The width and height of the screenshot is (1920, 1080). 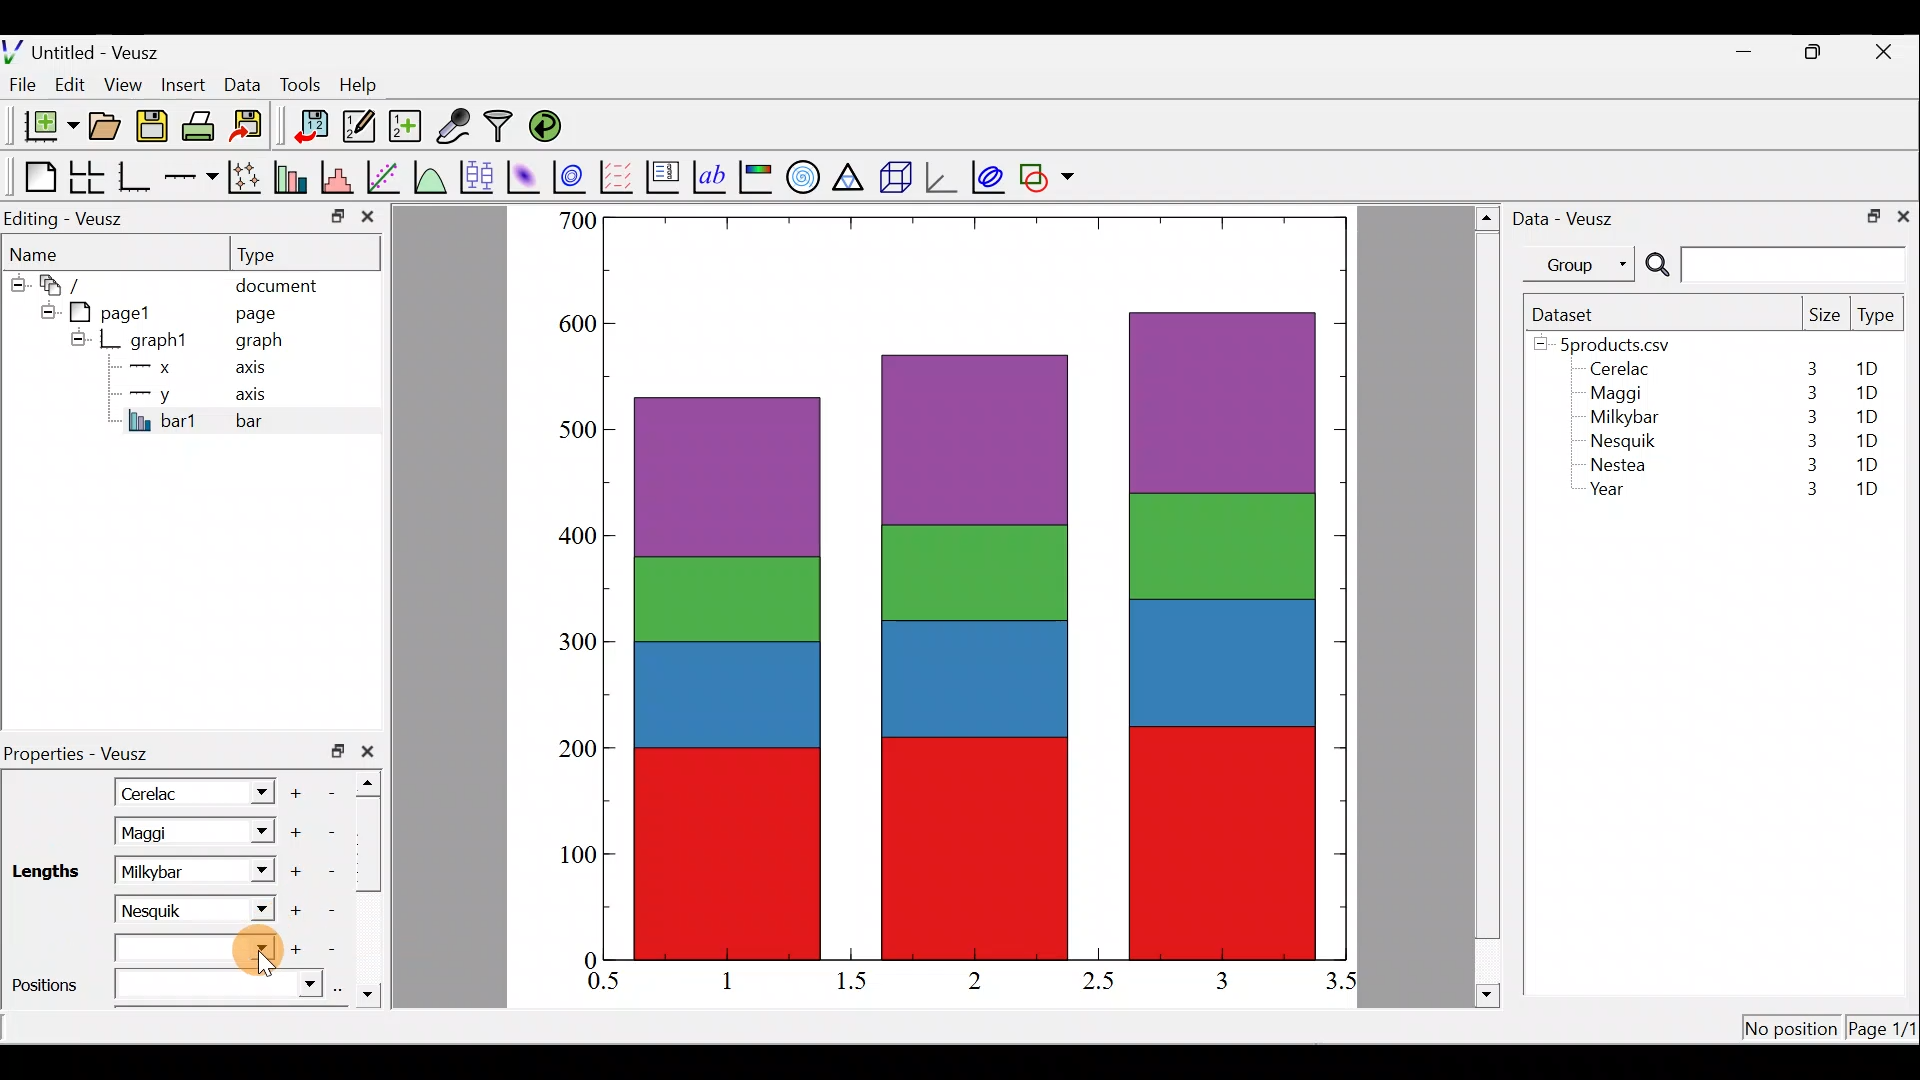 What do you see at coordinates (1807, 393) in the screenshot?
I see `3` at bounding box center [1807, 393].